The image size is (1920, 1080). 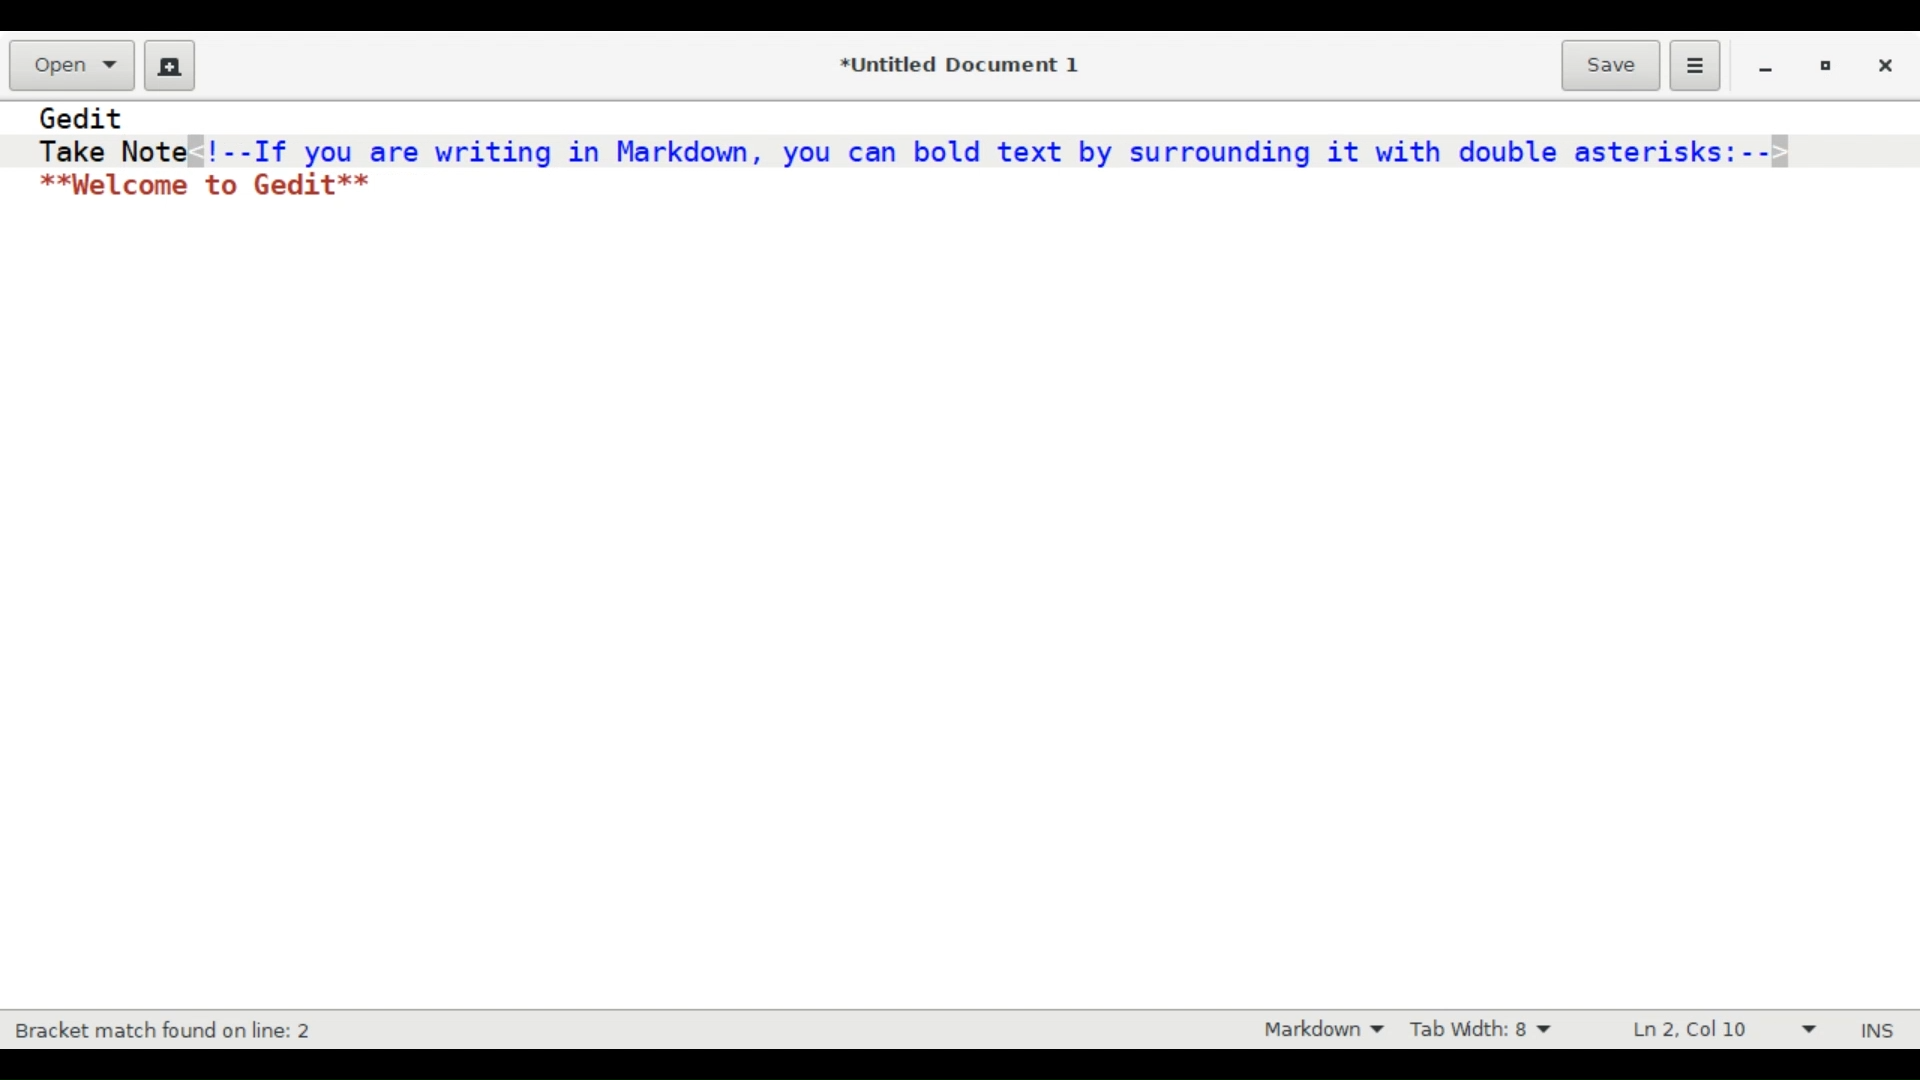 What do you see at coordinates (109, 150) in the screenshot?
I see `comment added "Take Note"` at bounding box center [109, 150].